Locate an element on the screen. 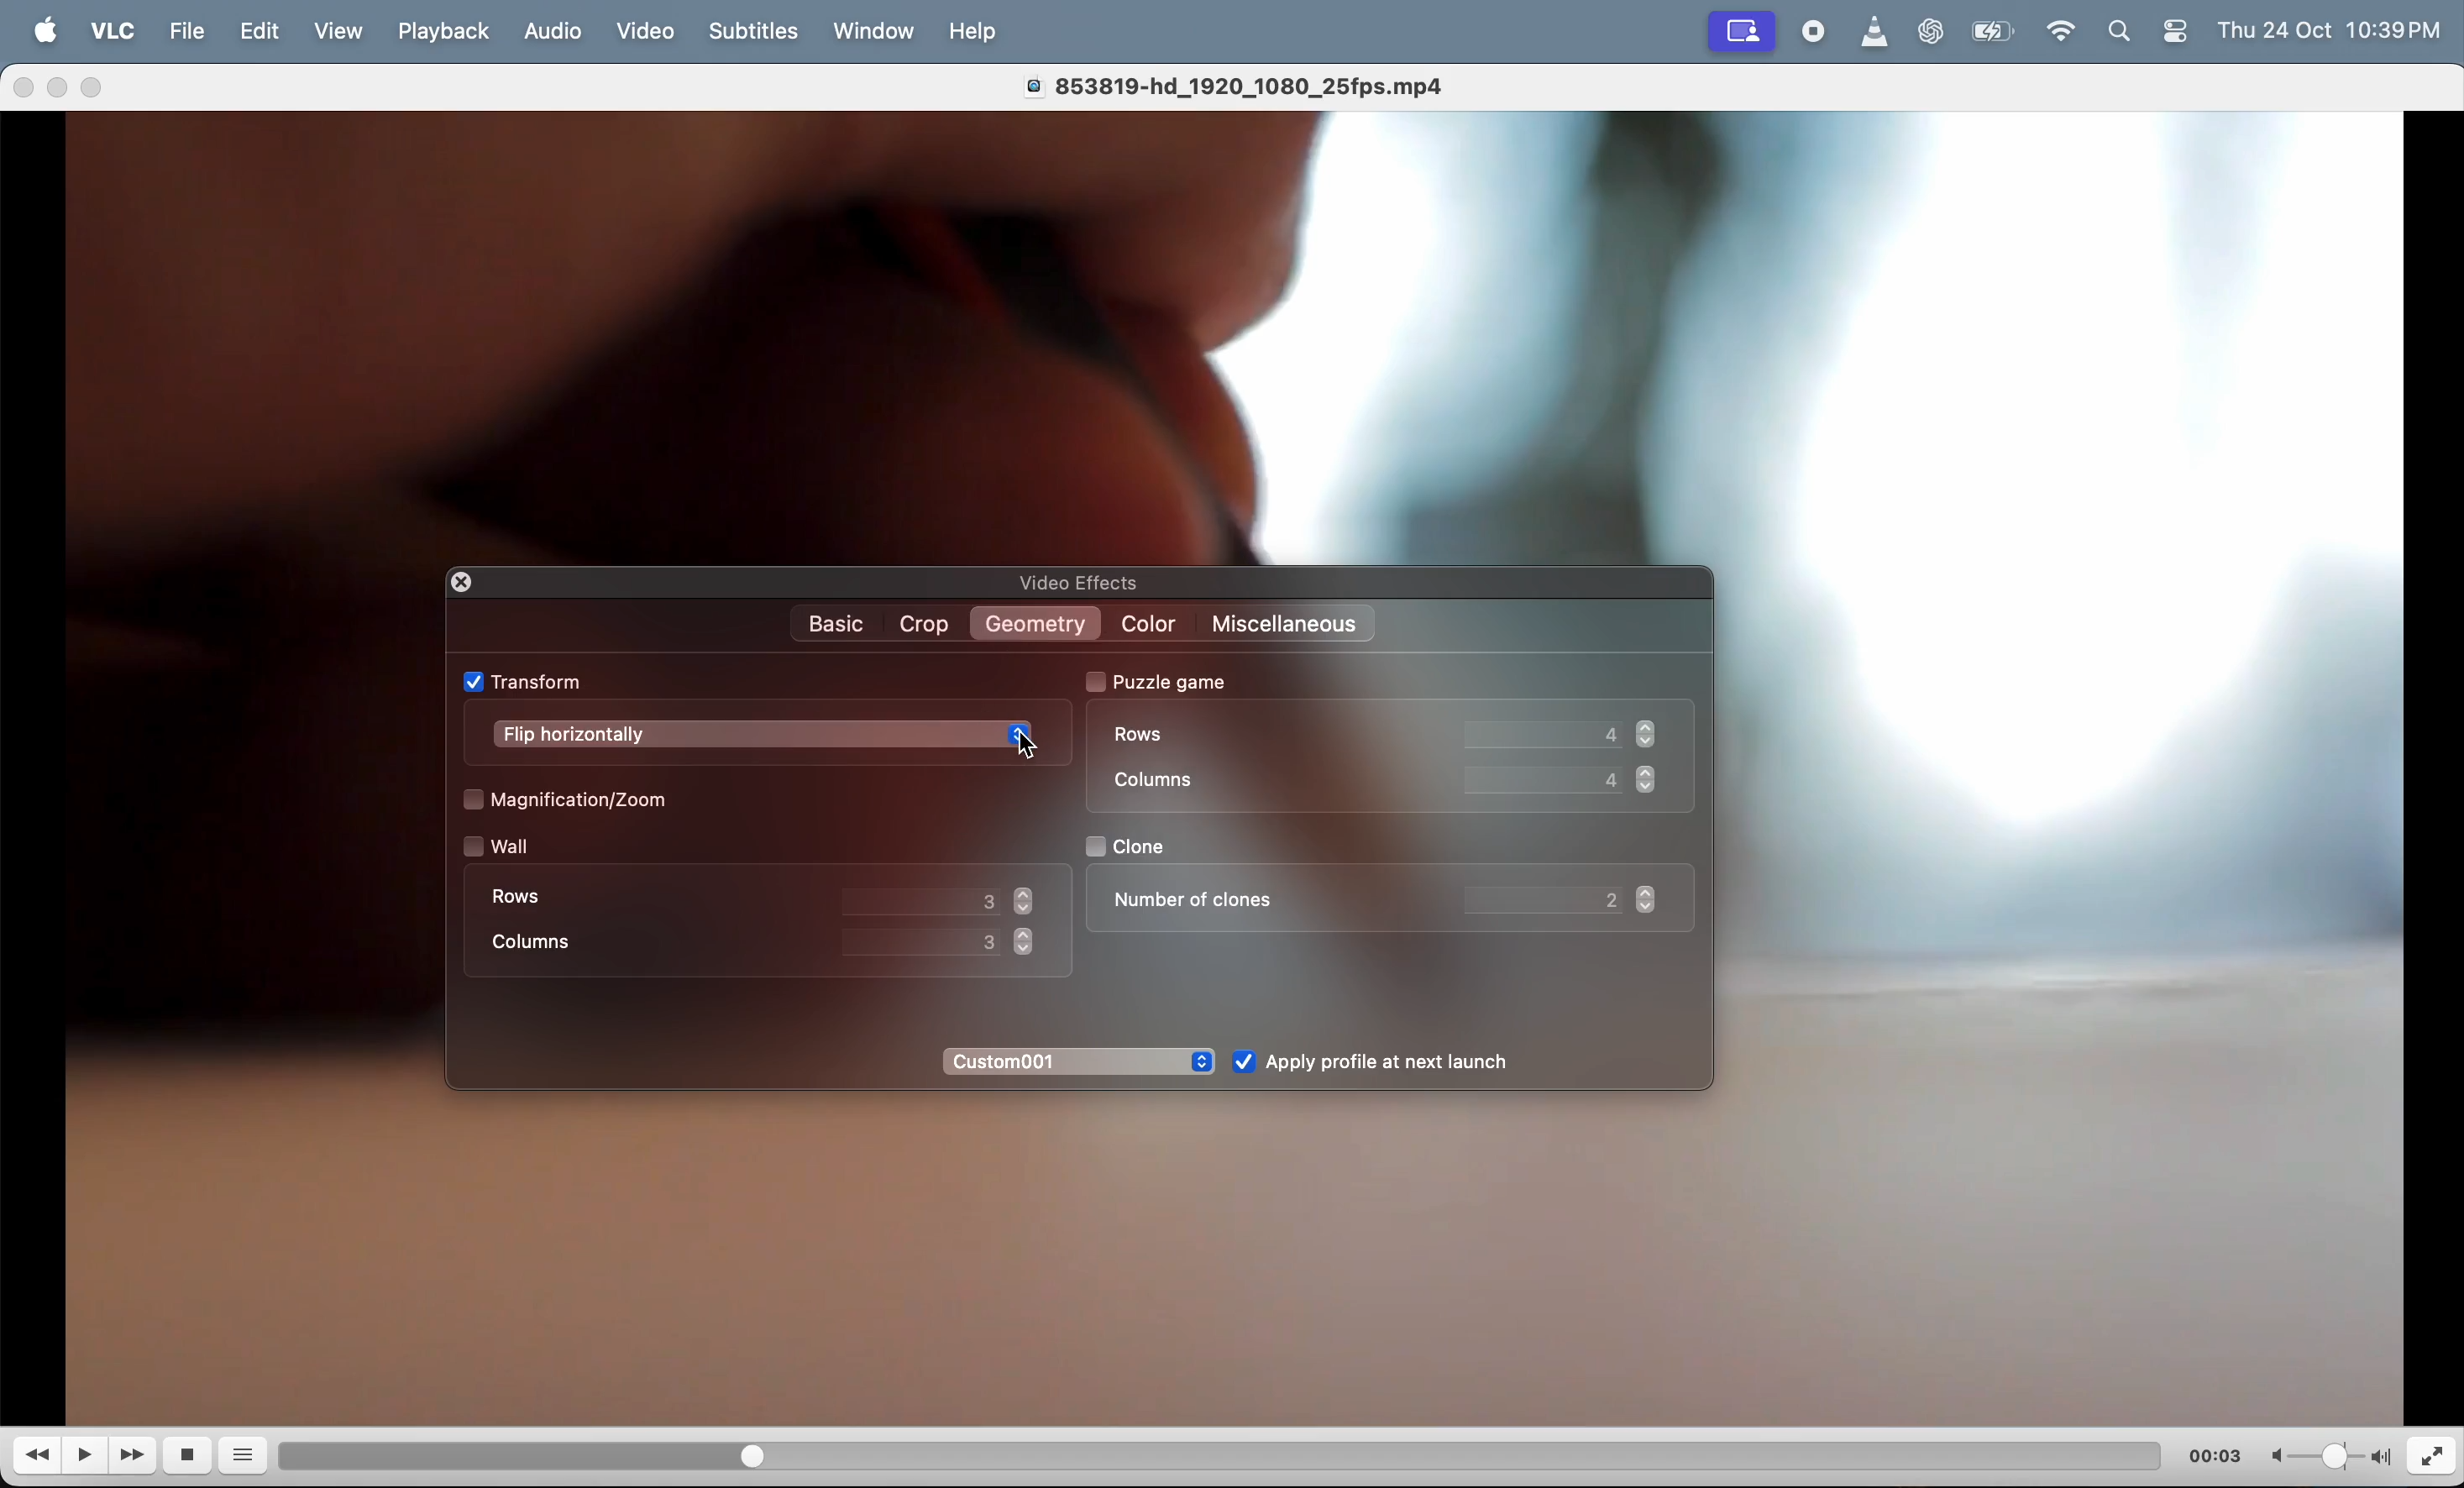 The image size is (2464, 1488). check box is located at coordinates (464, 846).